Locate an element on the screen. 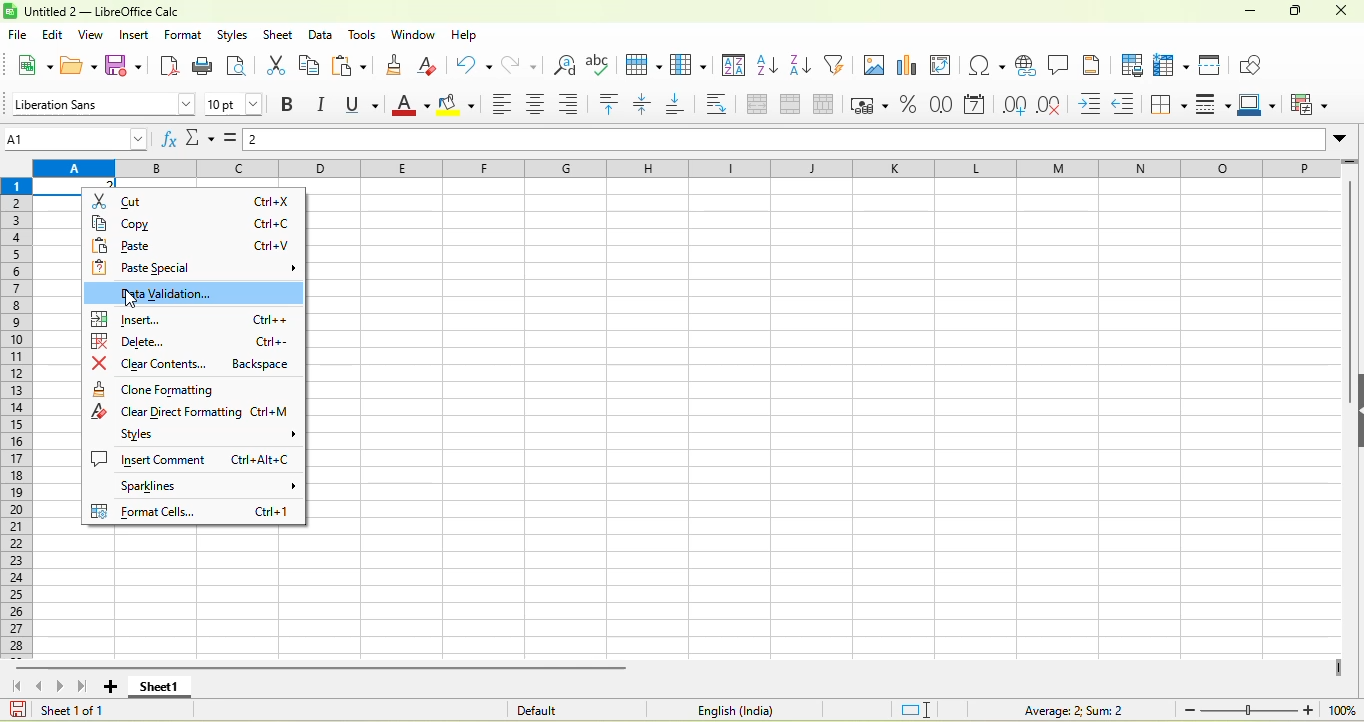 The height and width of the screenshot is (722, 1364). print is located at coordinates (207, 65).